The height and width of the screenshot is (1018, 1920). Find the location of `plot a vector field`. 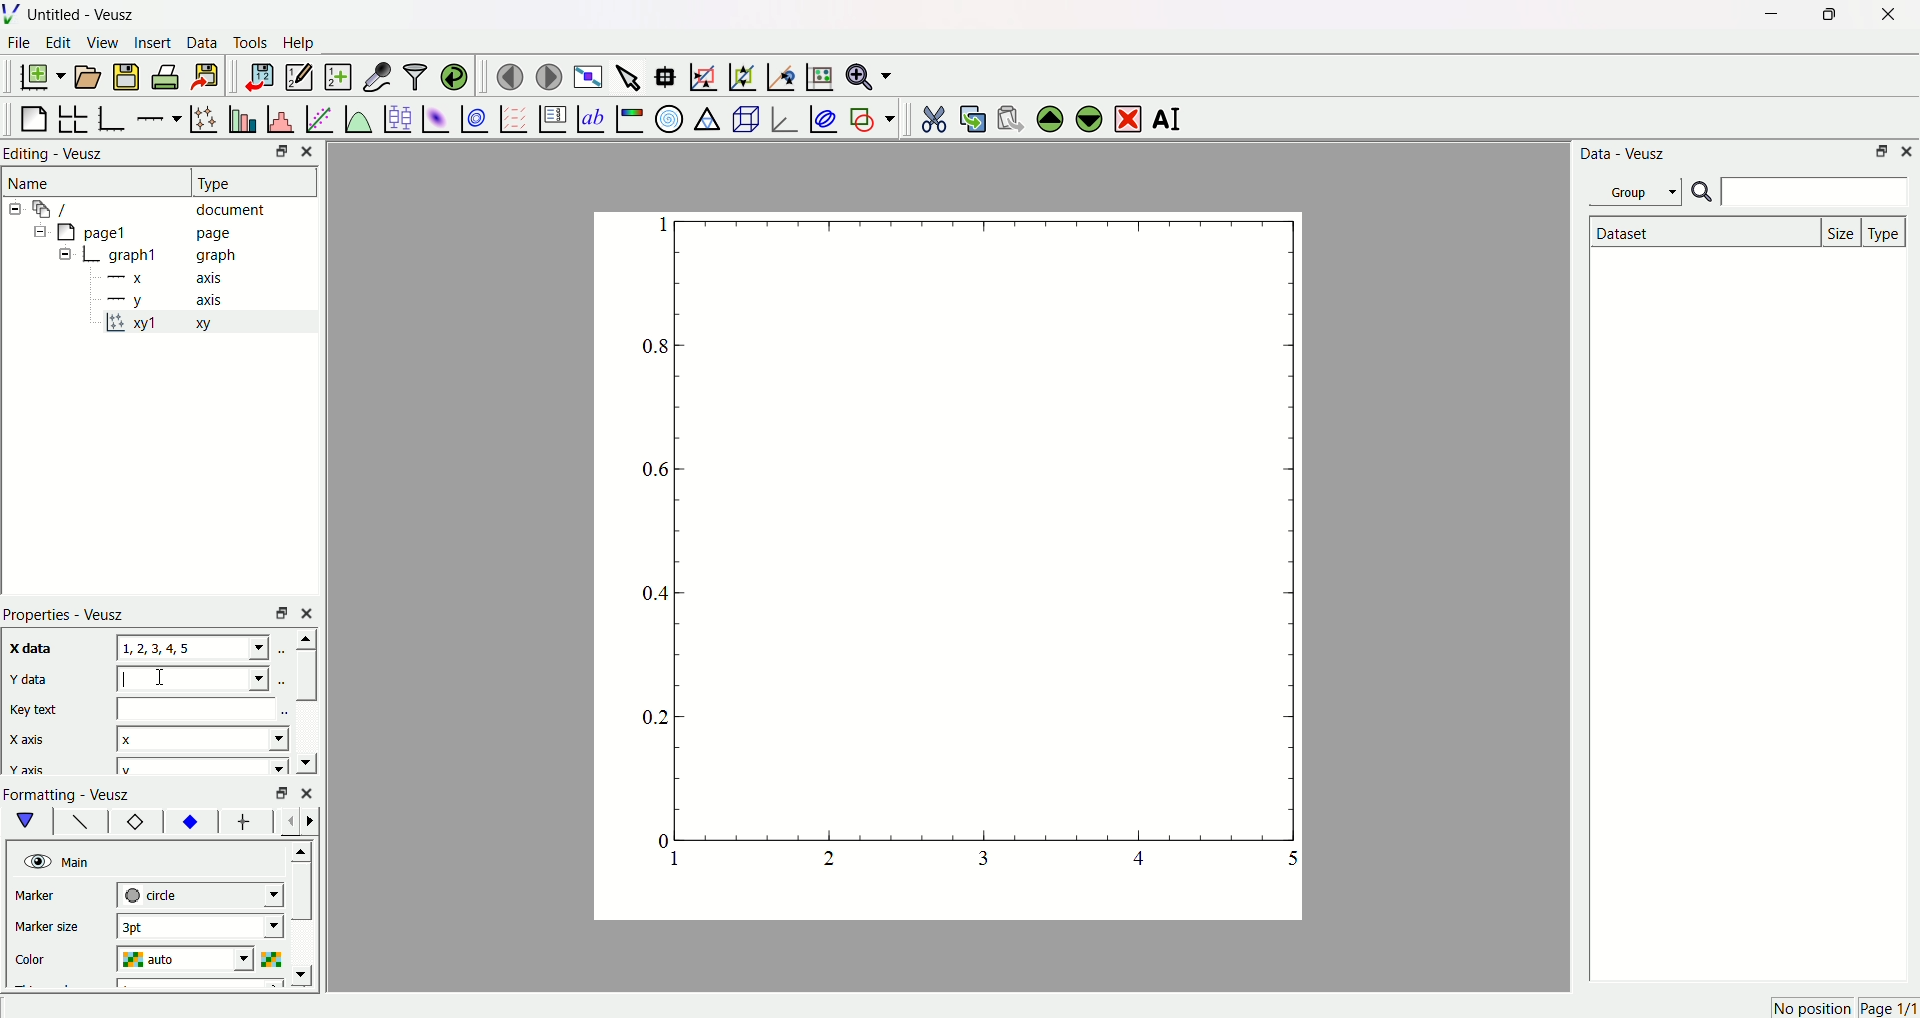

plot a vector field is located at coordinates (510, 118).